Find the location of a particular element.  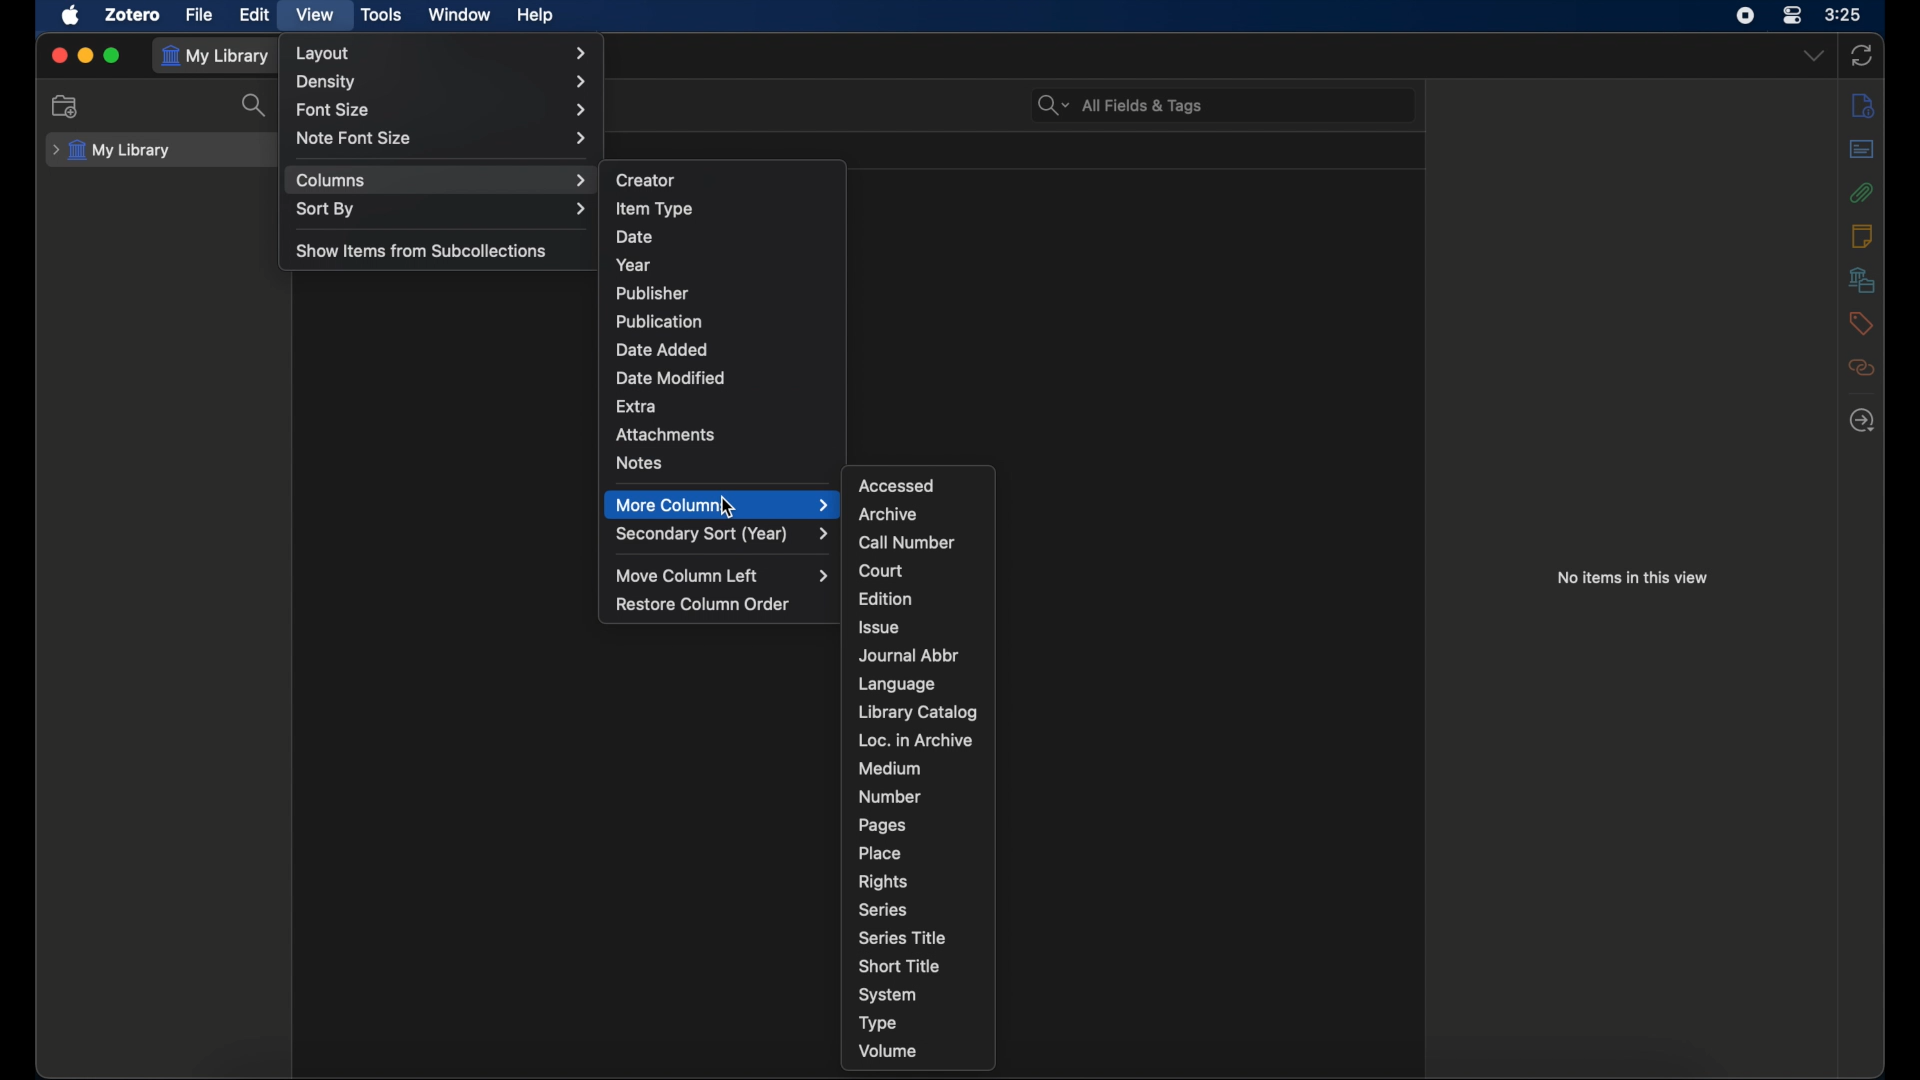

sync is located at coordinates (1861, 56).